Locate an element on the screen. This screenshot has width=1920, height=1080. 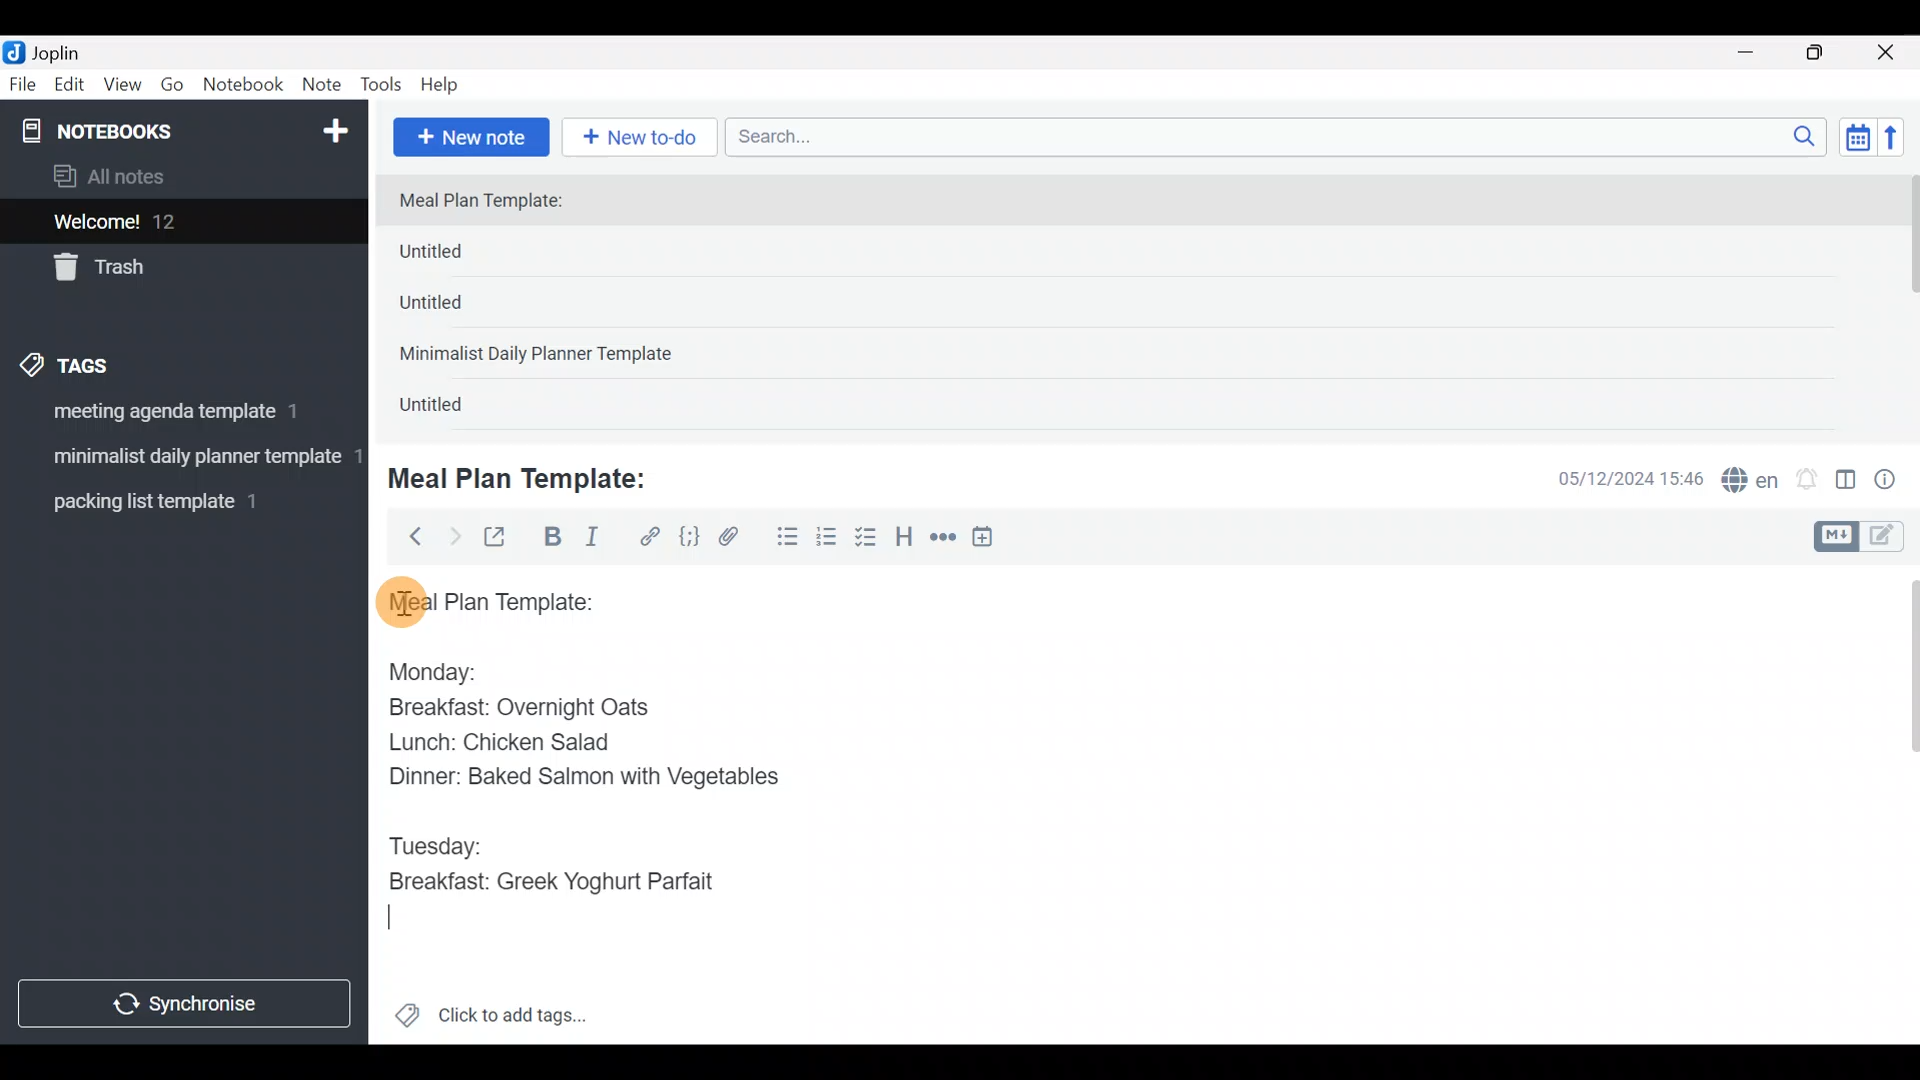
Toggle external editing is located at coordinates (502, 538).